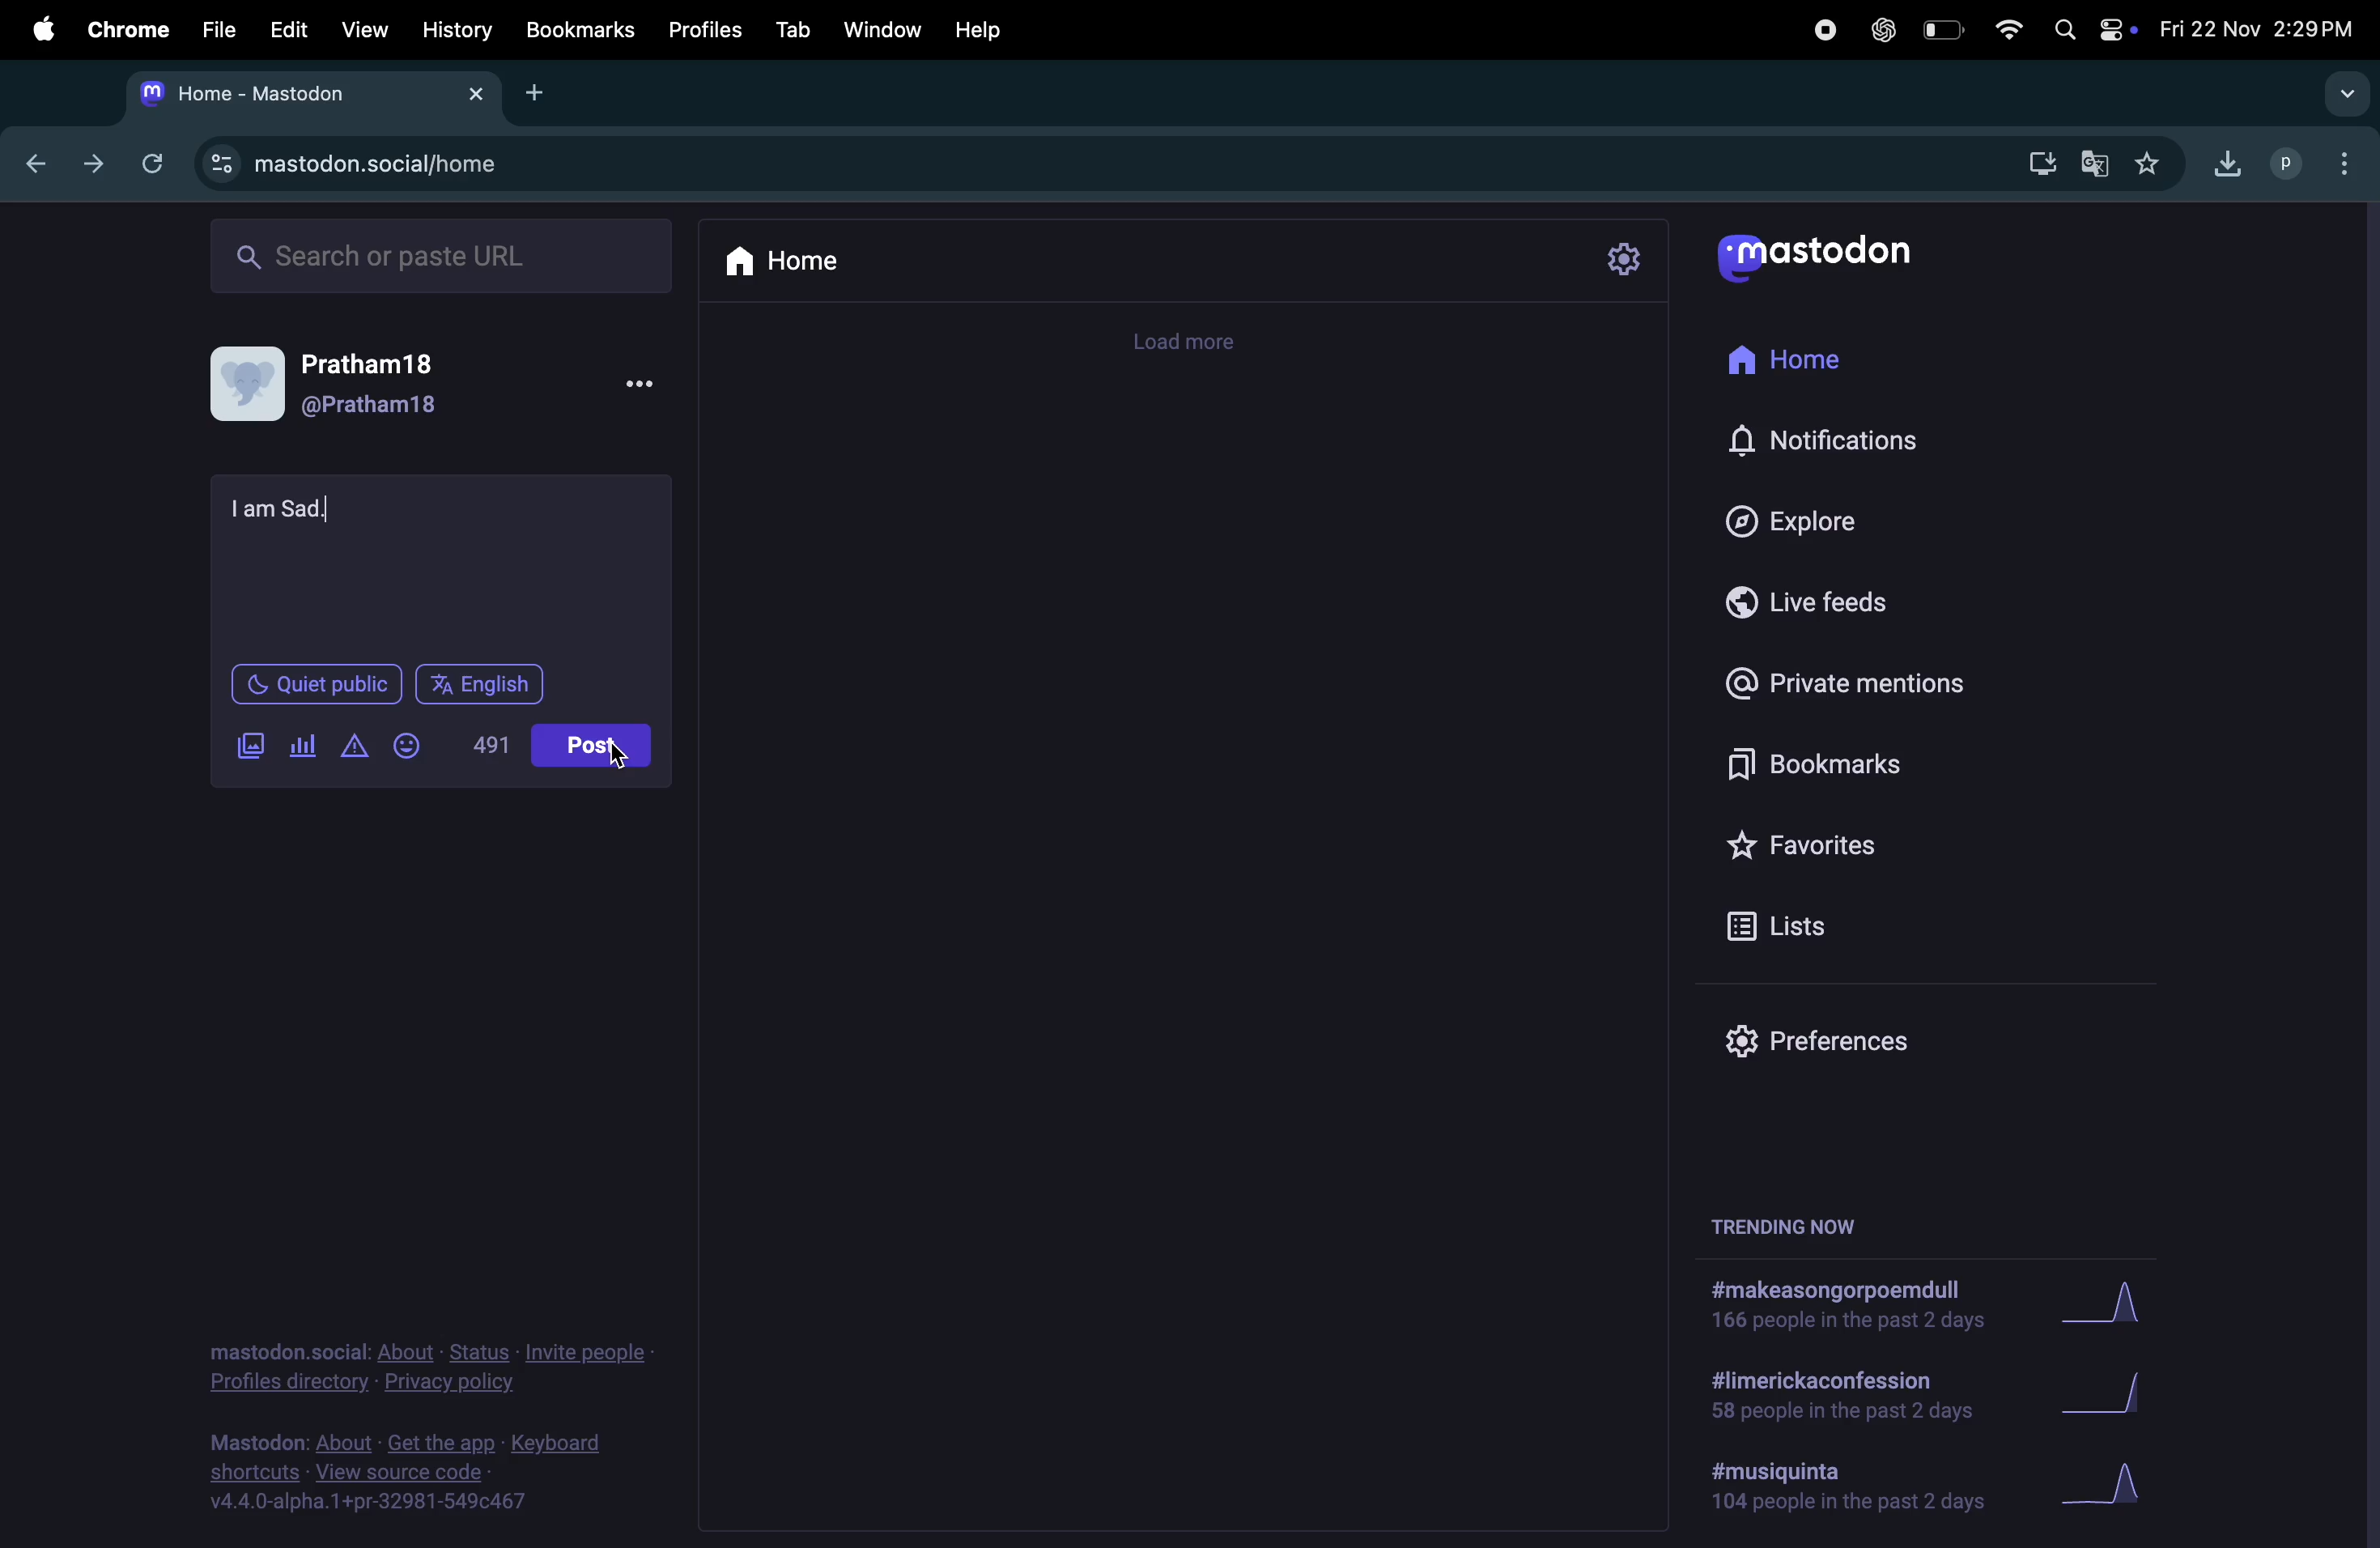  Describe the element at coordinates (1838, 253) in the screenshot. I see `mastodon logo` at that location.